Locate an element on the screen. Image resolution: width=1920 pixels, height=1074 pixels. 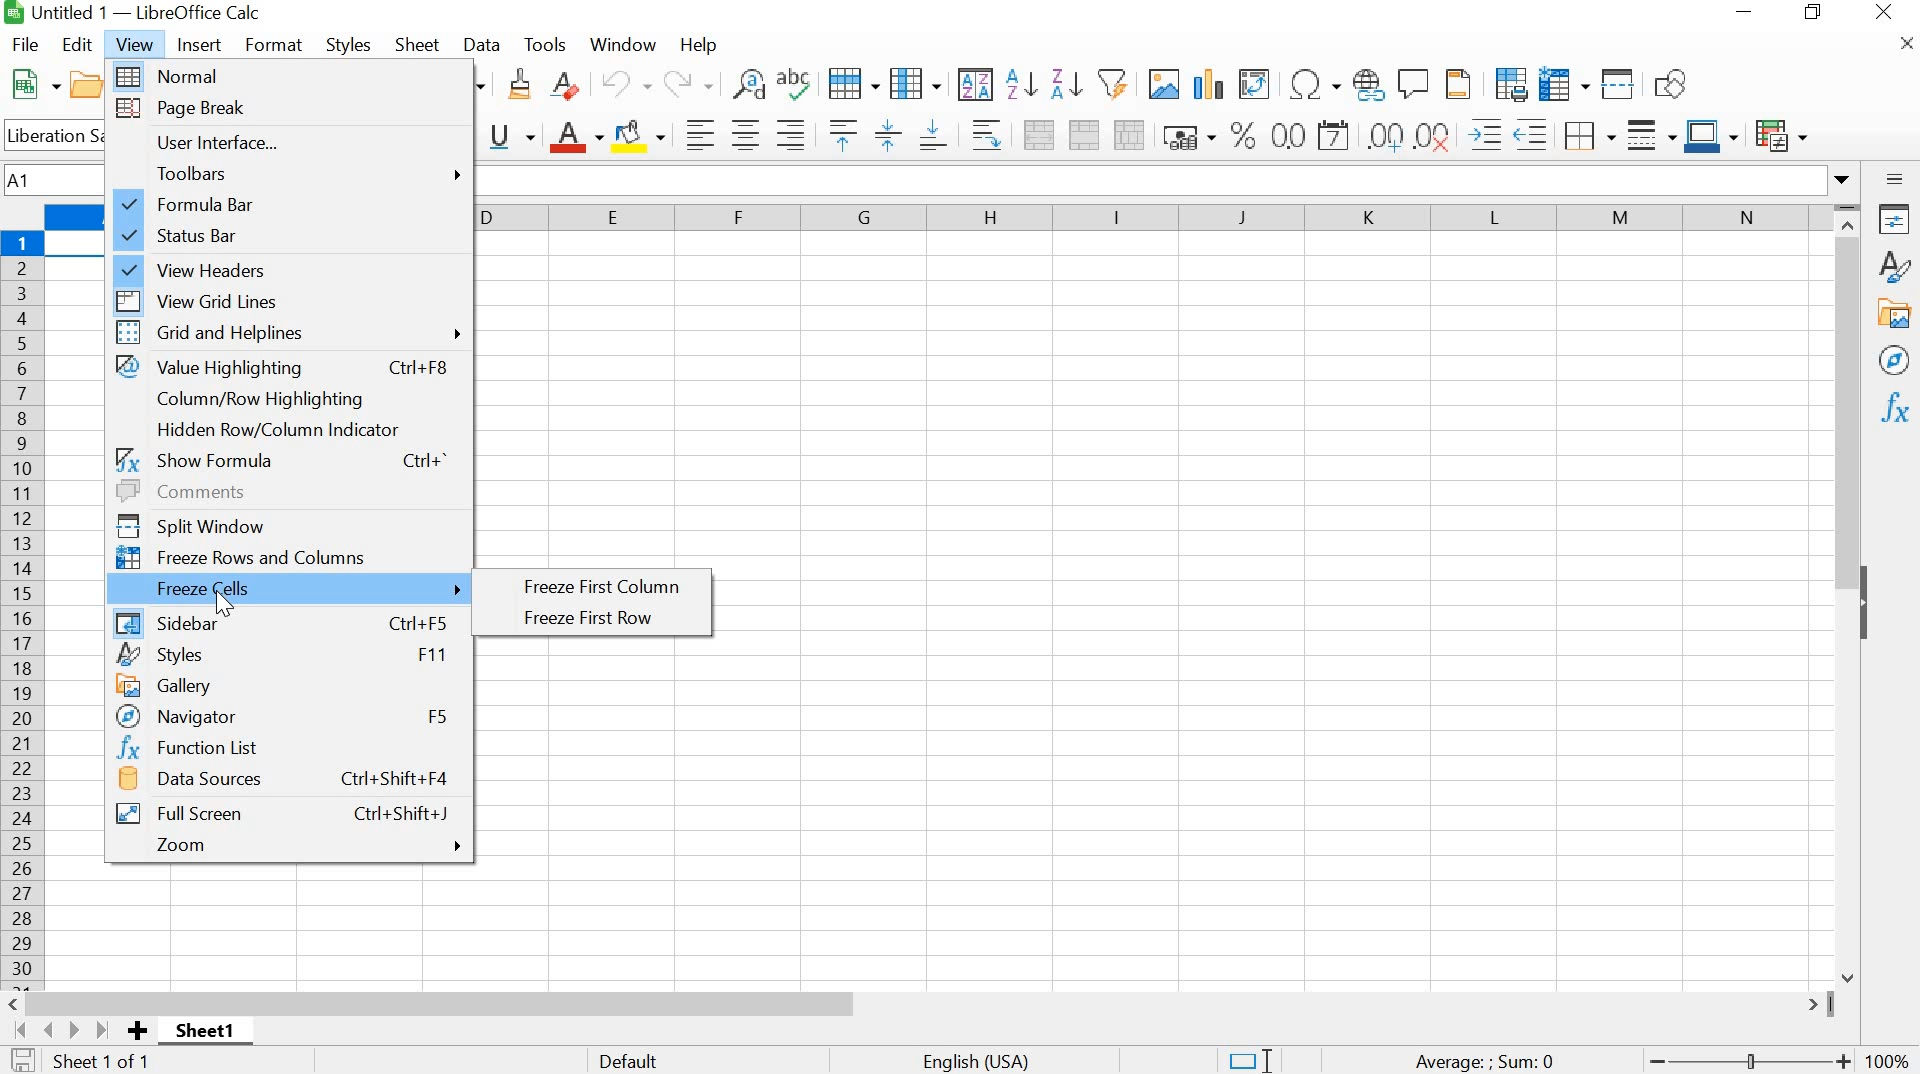
CLEAR DIRECT FORMATTING is located at coordinates (574, 89).